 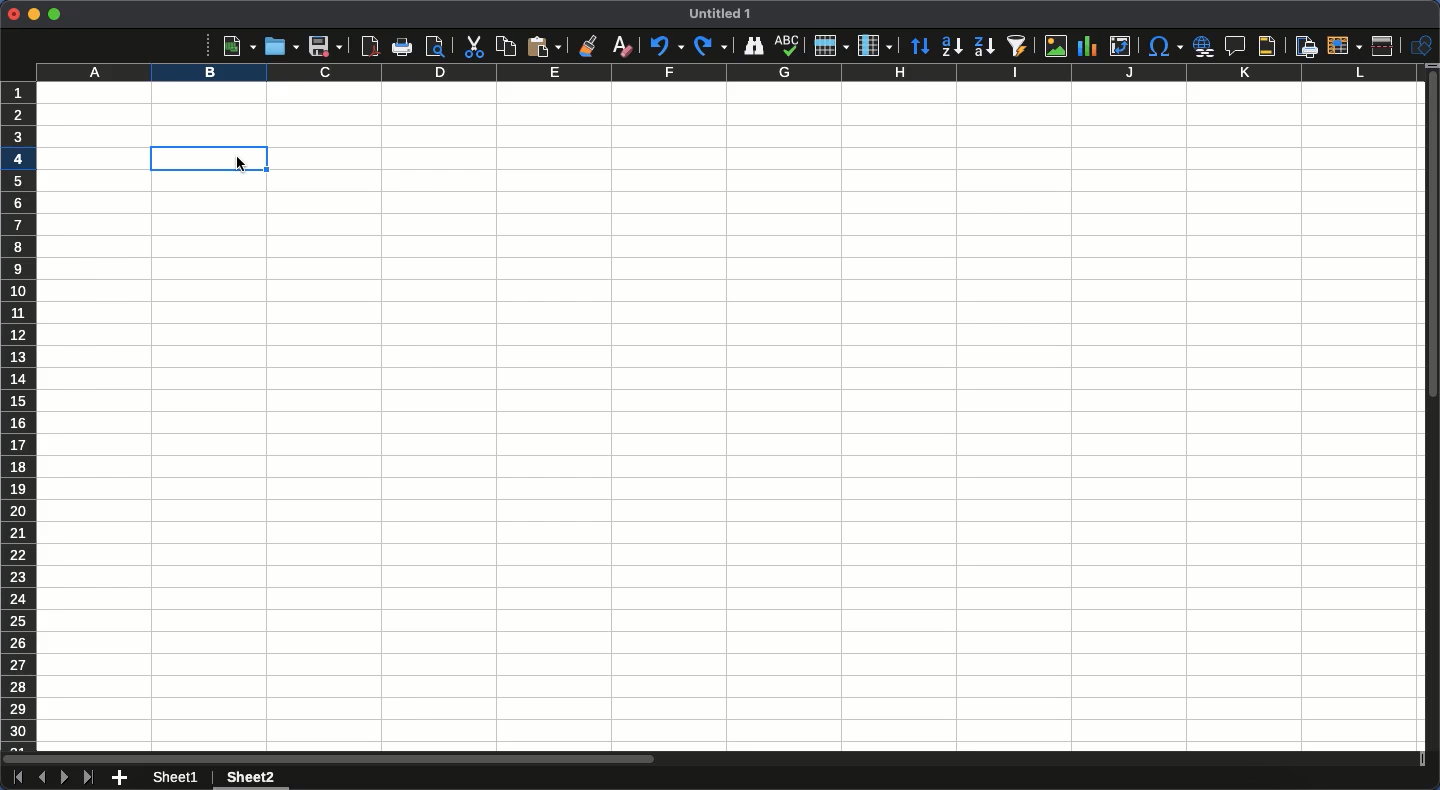 What do you see at coordinates (723, 13) in the screenshot?
I see `Name` at bounding box center [723, 13].